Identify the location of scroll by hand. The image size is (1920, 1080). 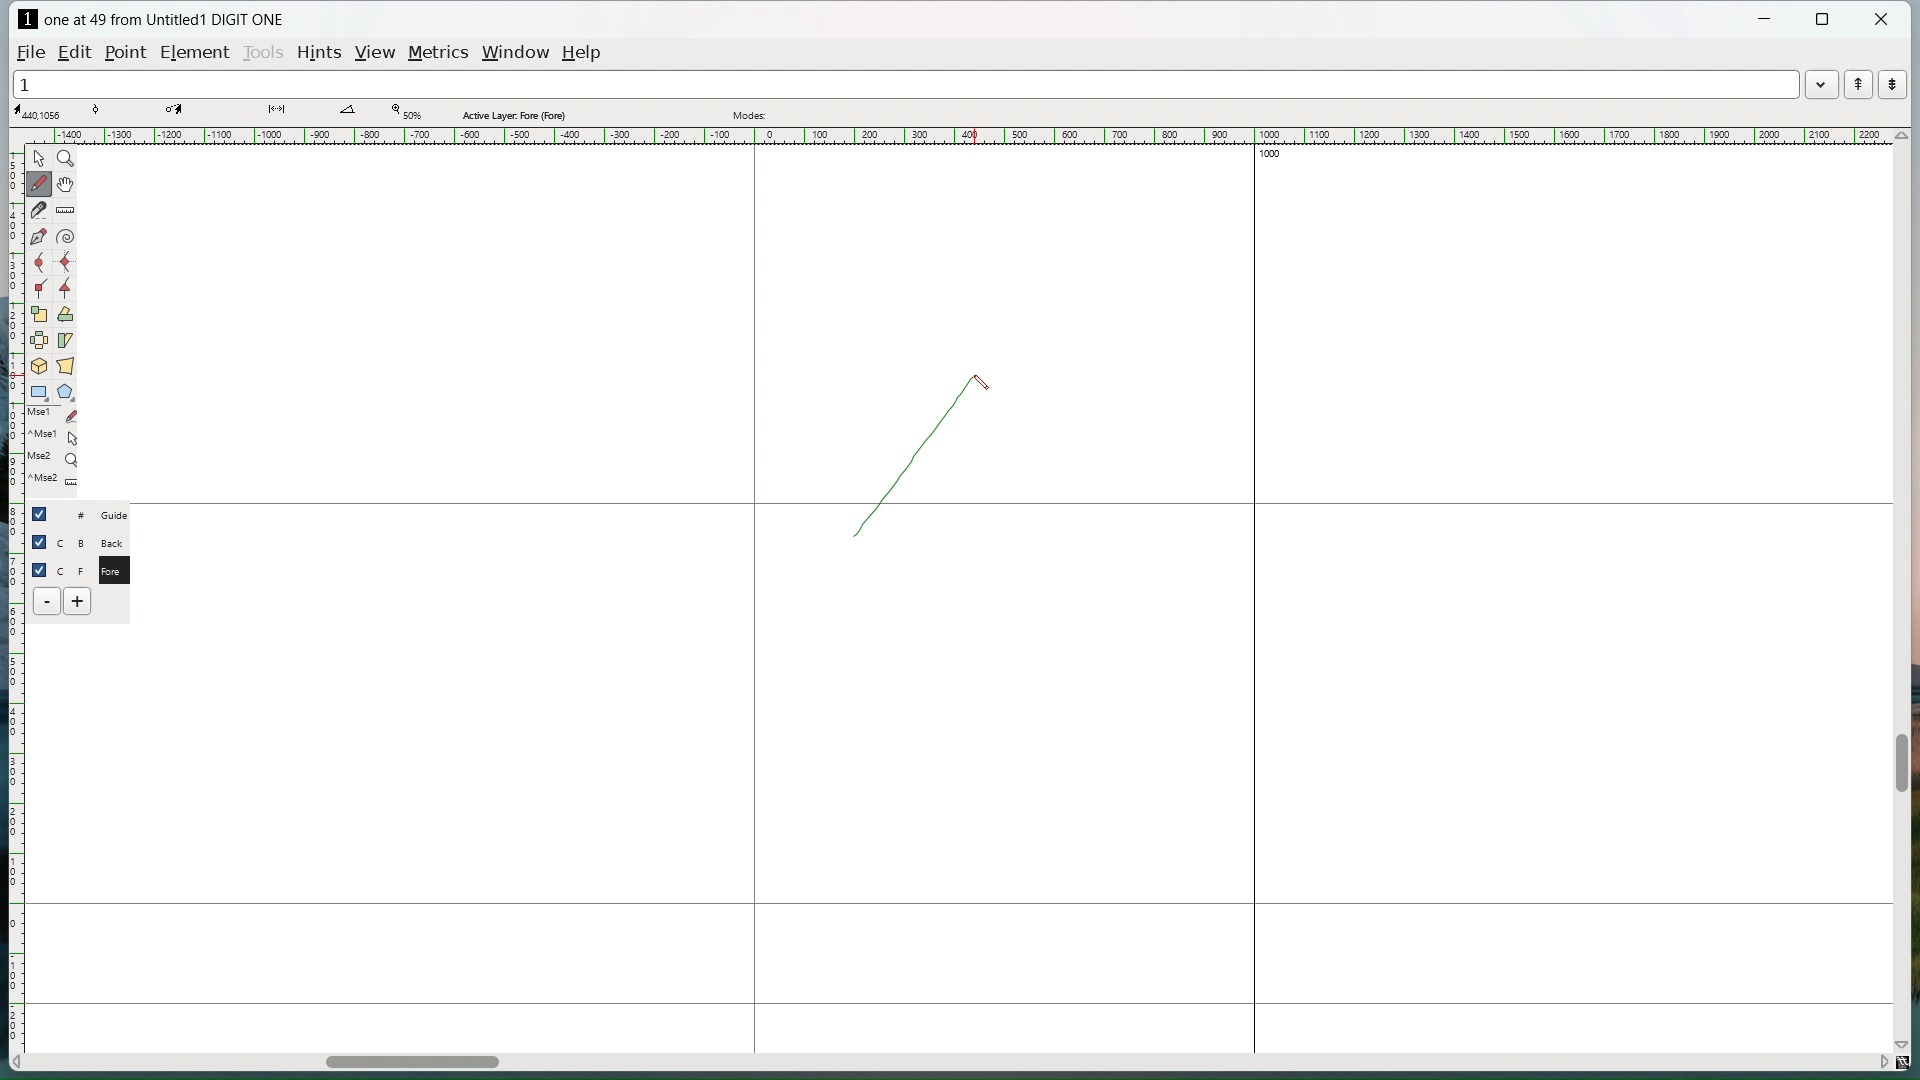
(68, 183).